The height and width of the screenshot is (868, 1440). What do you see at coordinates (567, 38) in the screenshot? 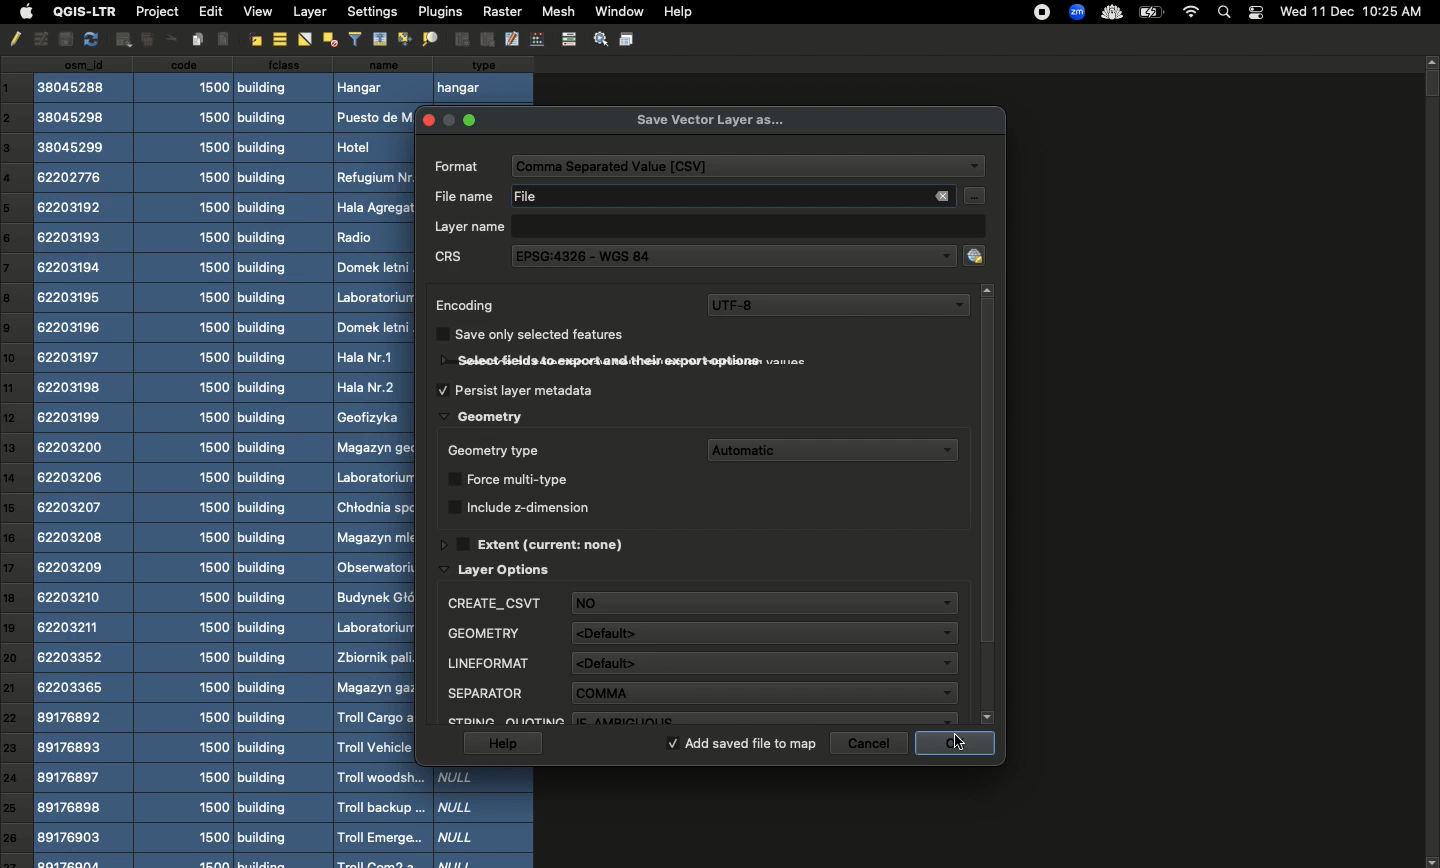
I see `control bar` at bounding box center [567, 38].